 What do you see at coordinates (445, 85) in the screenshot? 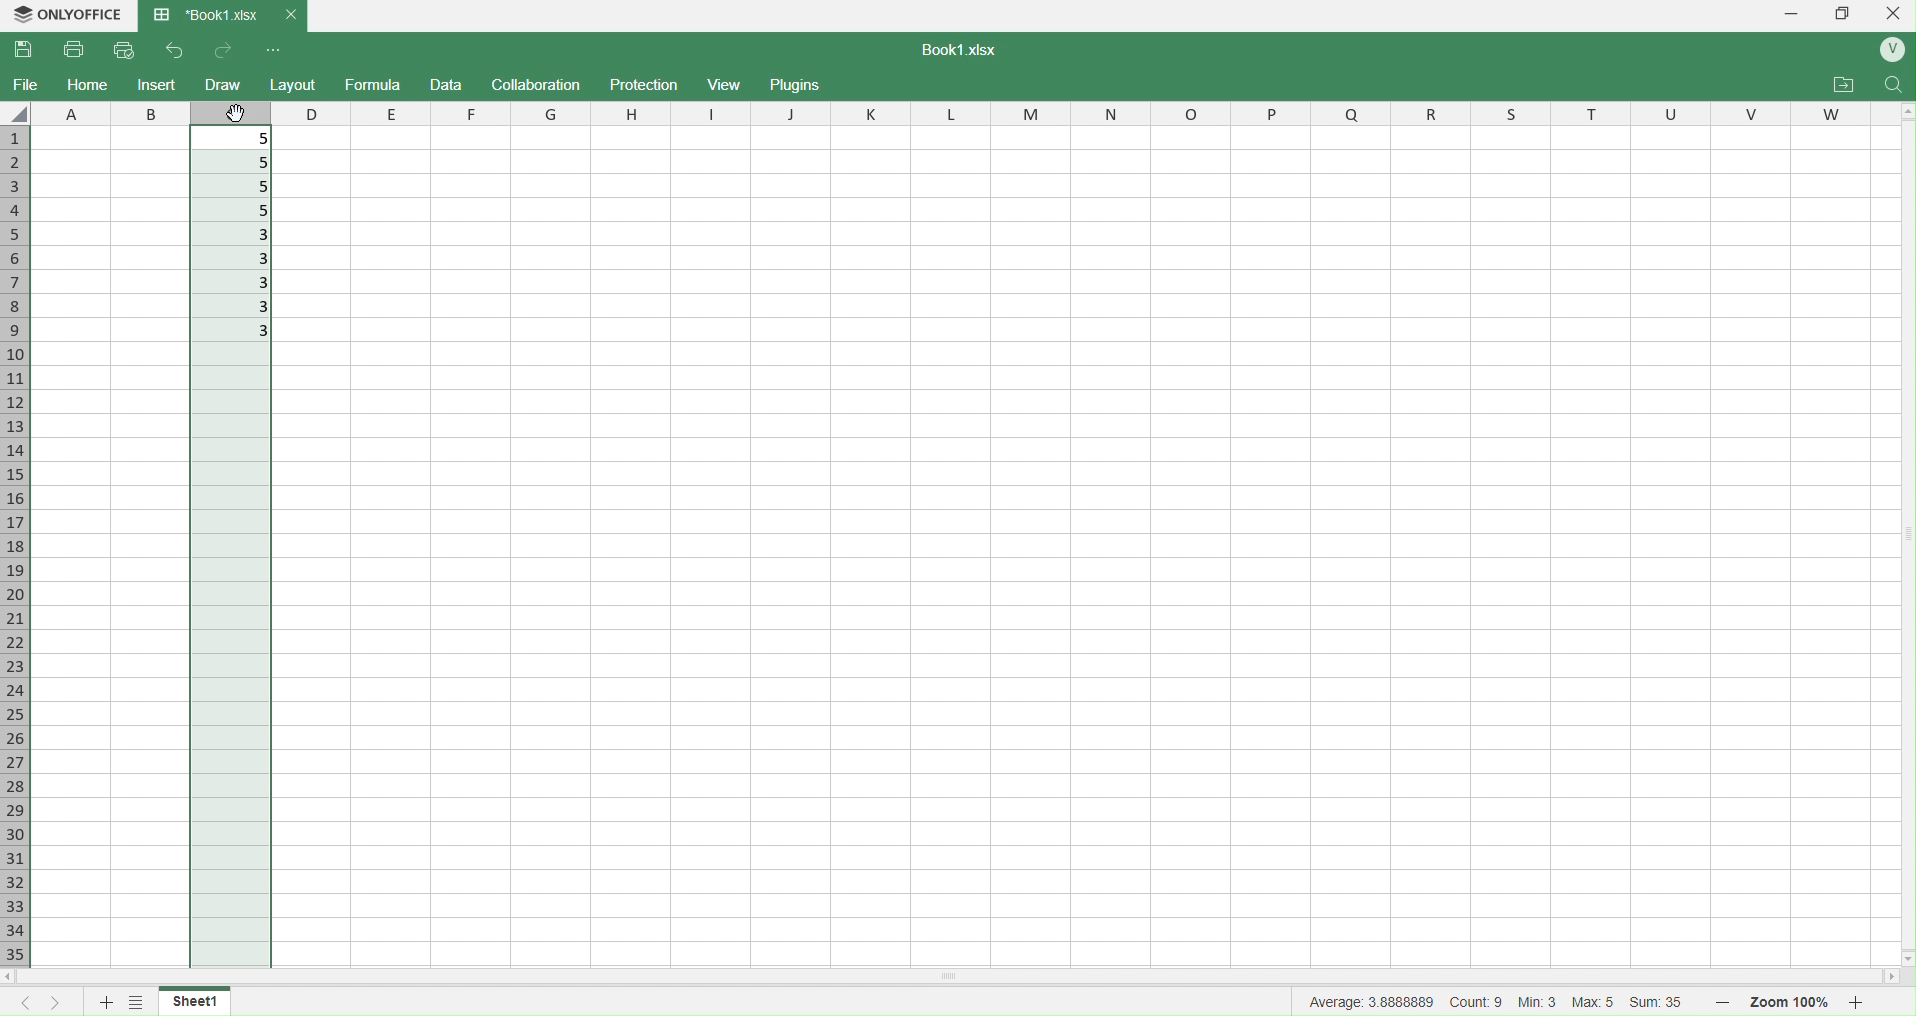
I see `Draft` at bounding box center [445, 85].